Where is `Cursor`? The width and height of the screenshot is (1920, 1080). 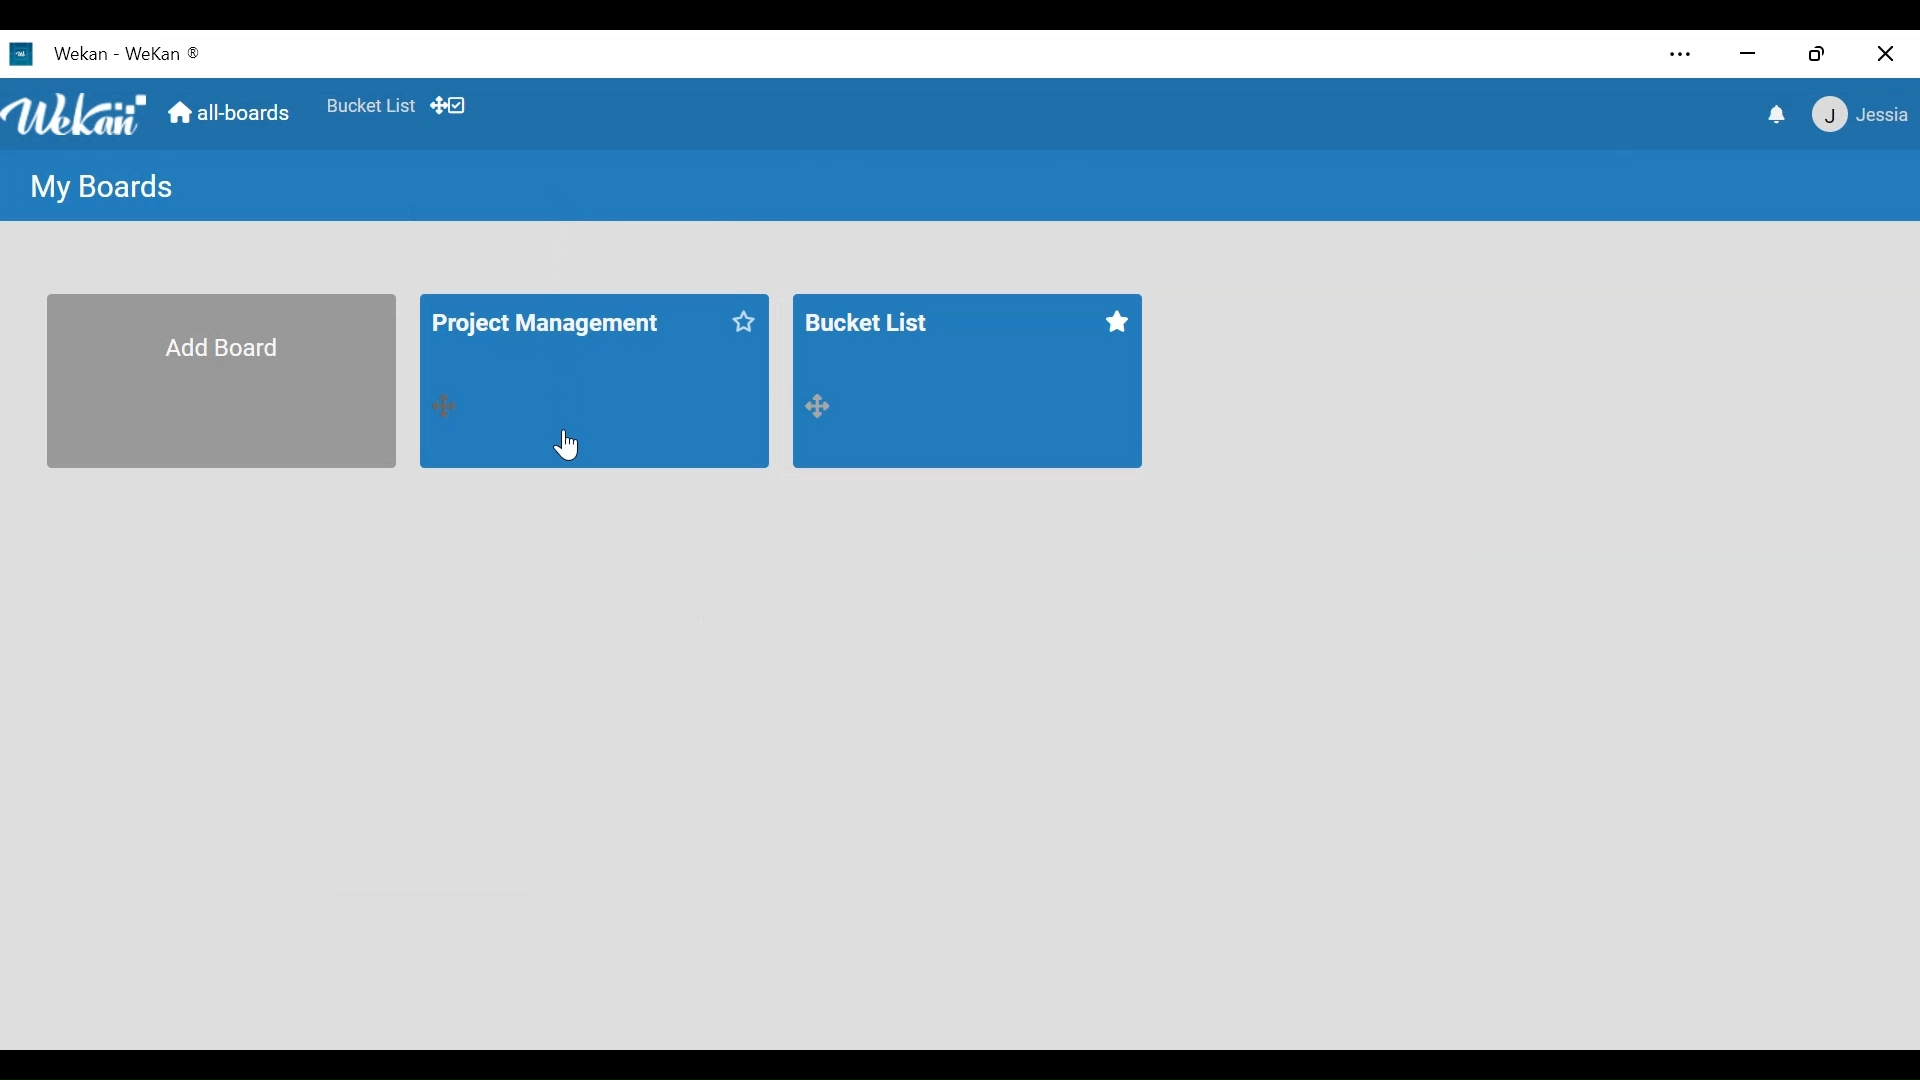
Cursor is located at coordinates (569, 444).